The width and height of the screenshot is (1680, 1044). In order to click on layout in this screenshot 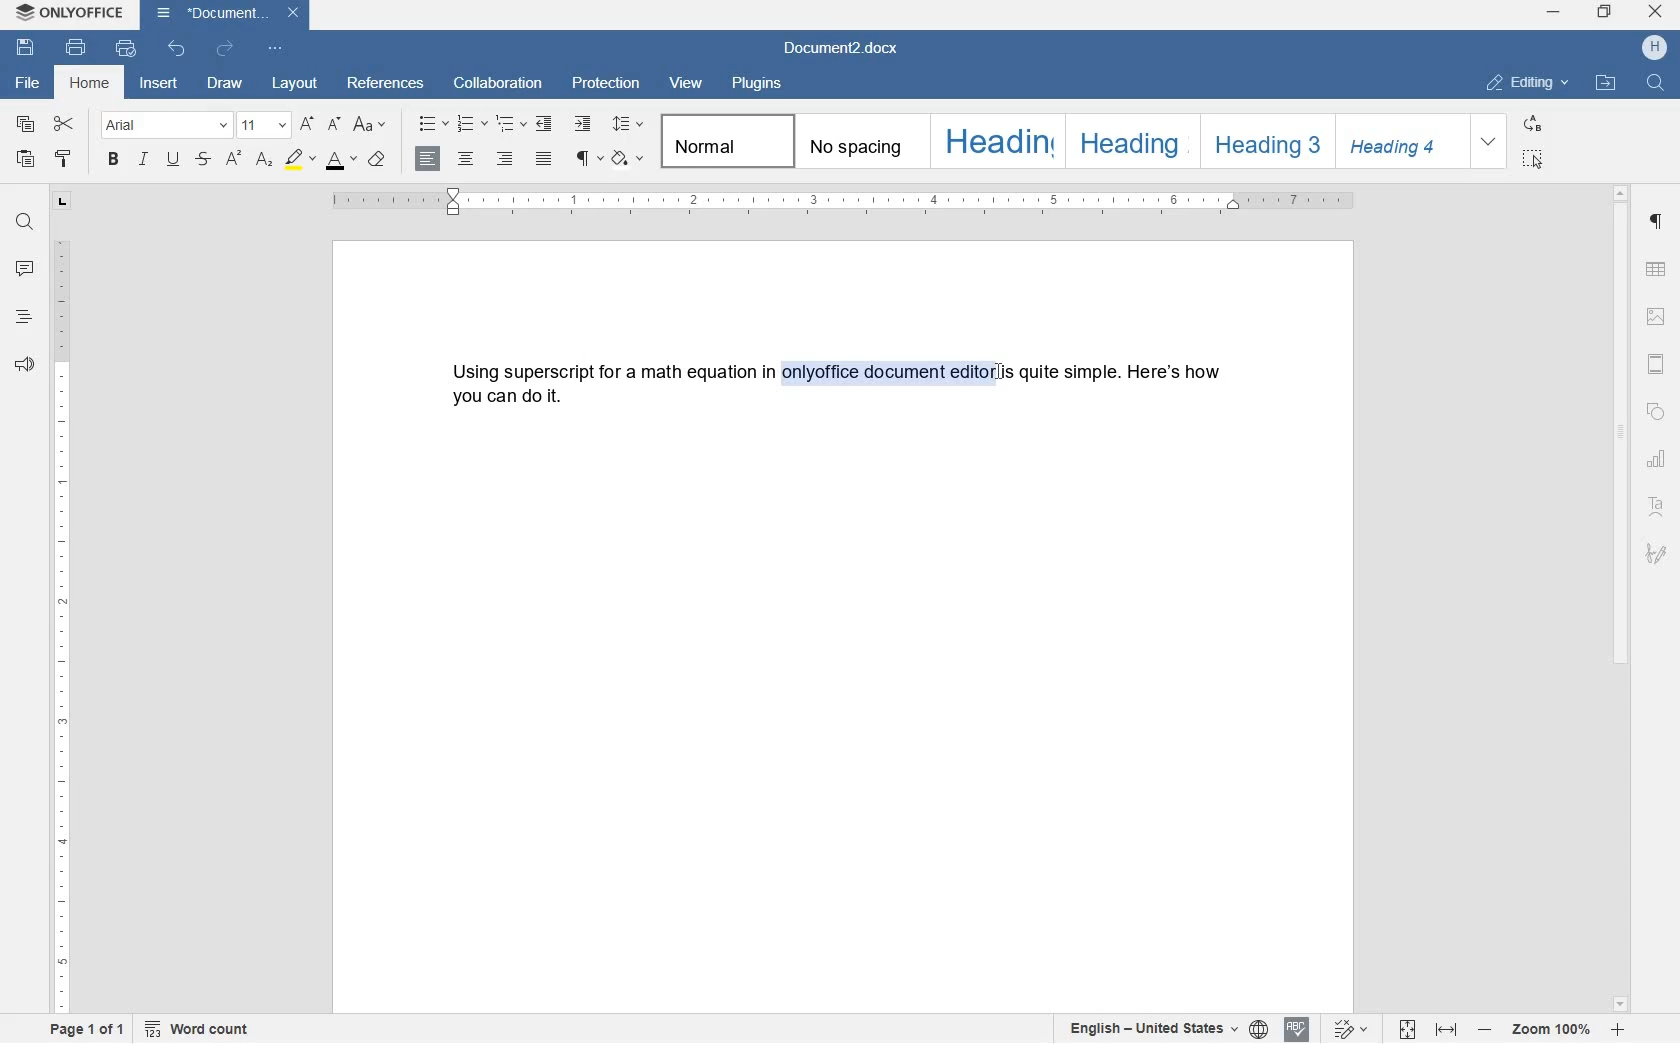, I will do `click(297, 84)`.